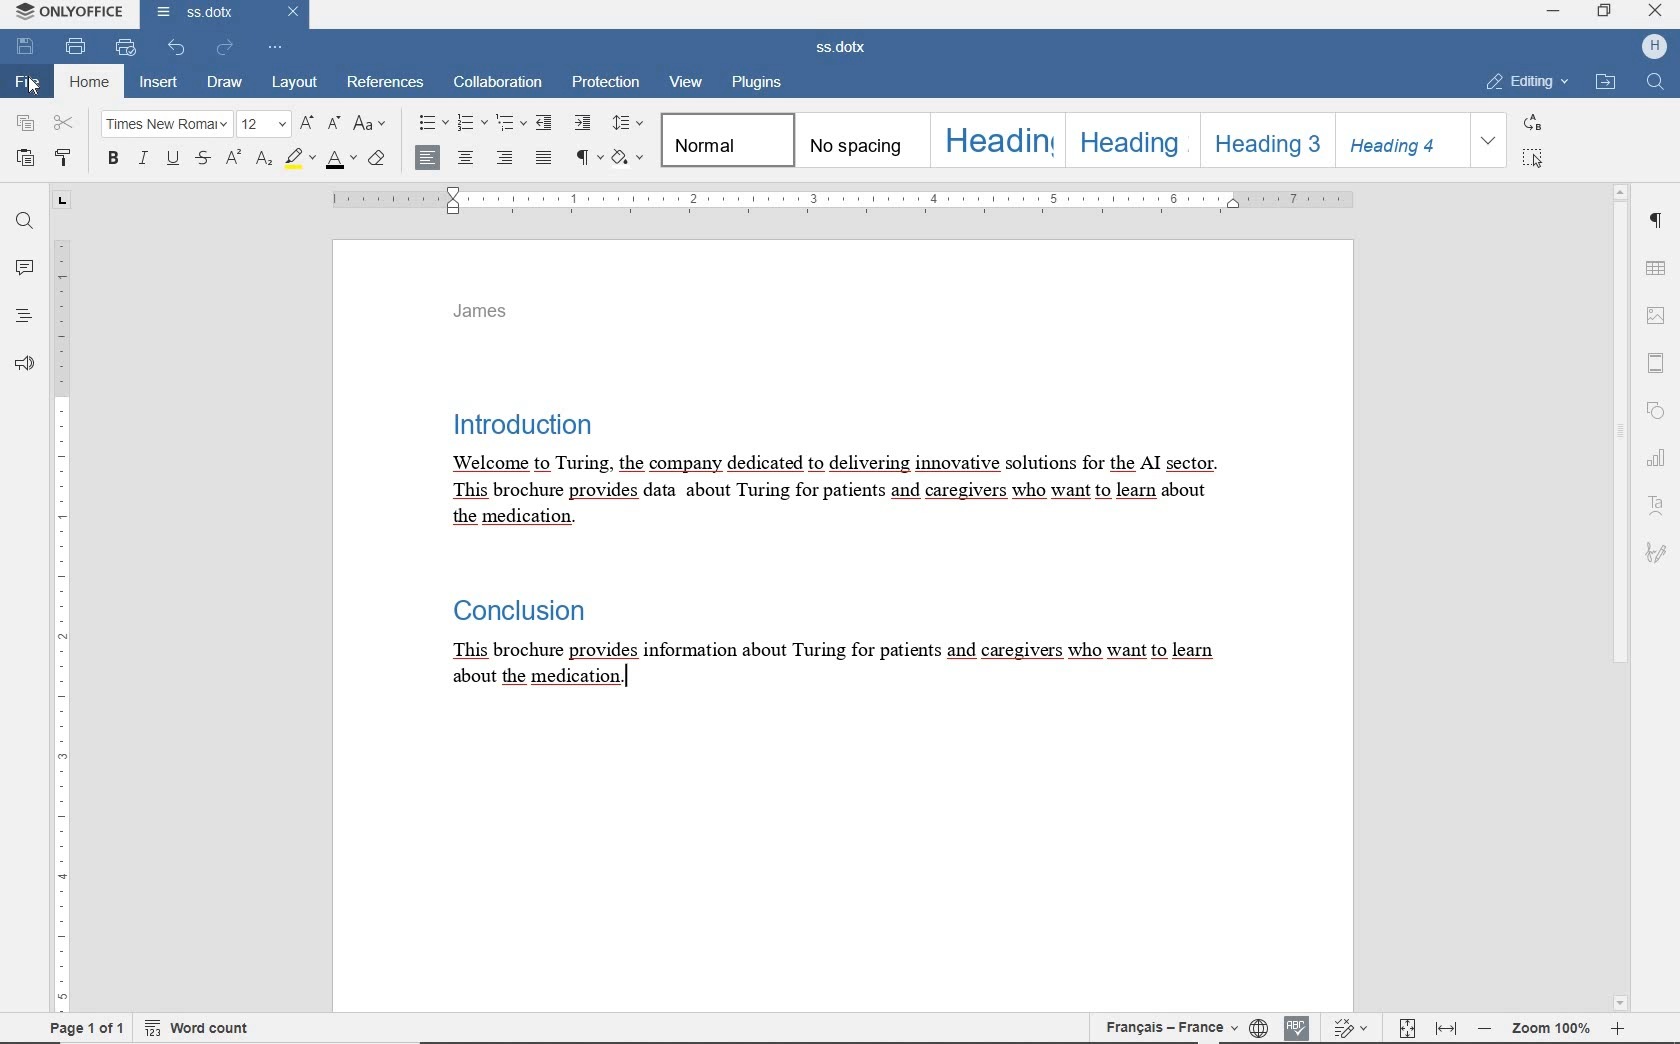 This screenshot has width=1680, height=1044. I want to click on scroll up, so click(1620, 191).